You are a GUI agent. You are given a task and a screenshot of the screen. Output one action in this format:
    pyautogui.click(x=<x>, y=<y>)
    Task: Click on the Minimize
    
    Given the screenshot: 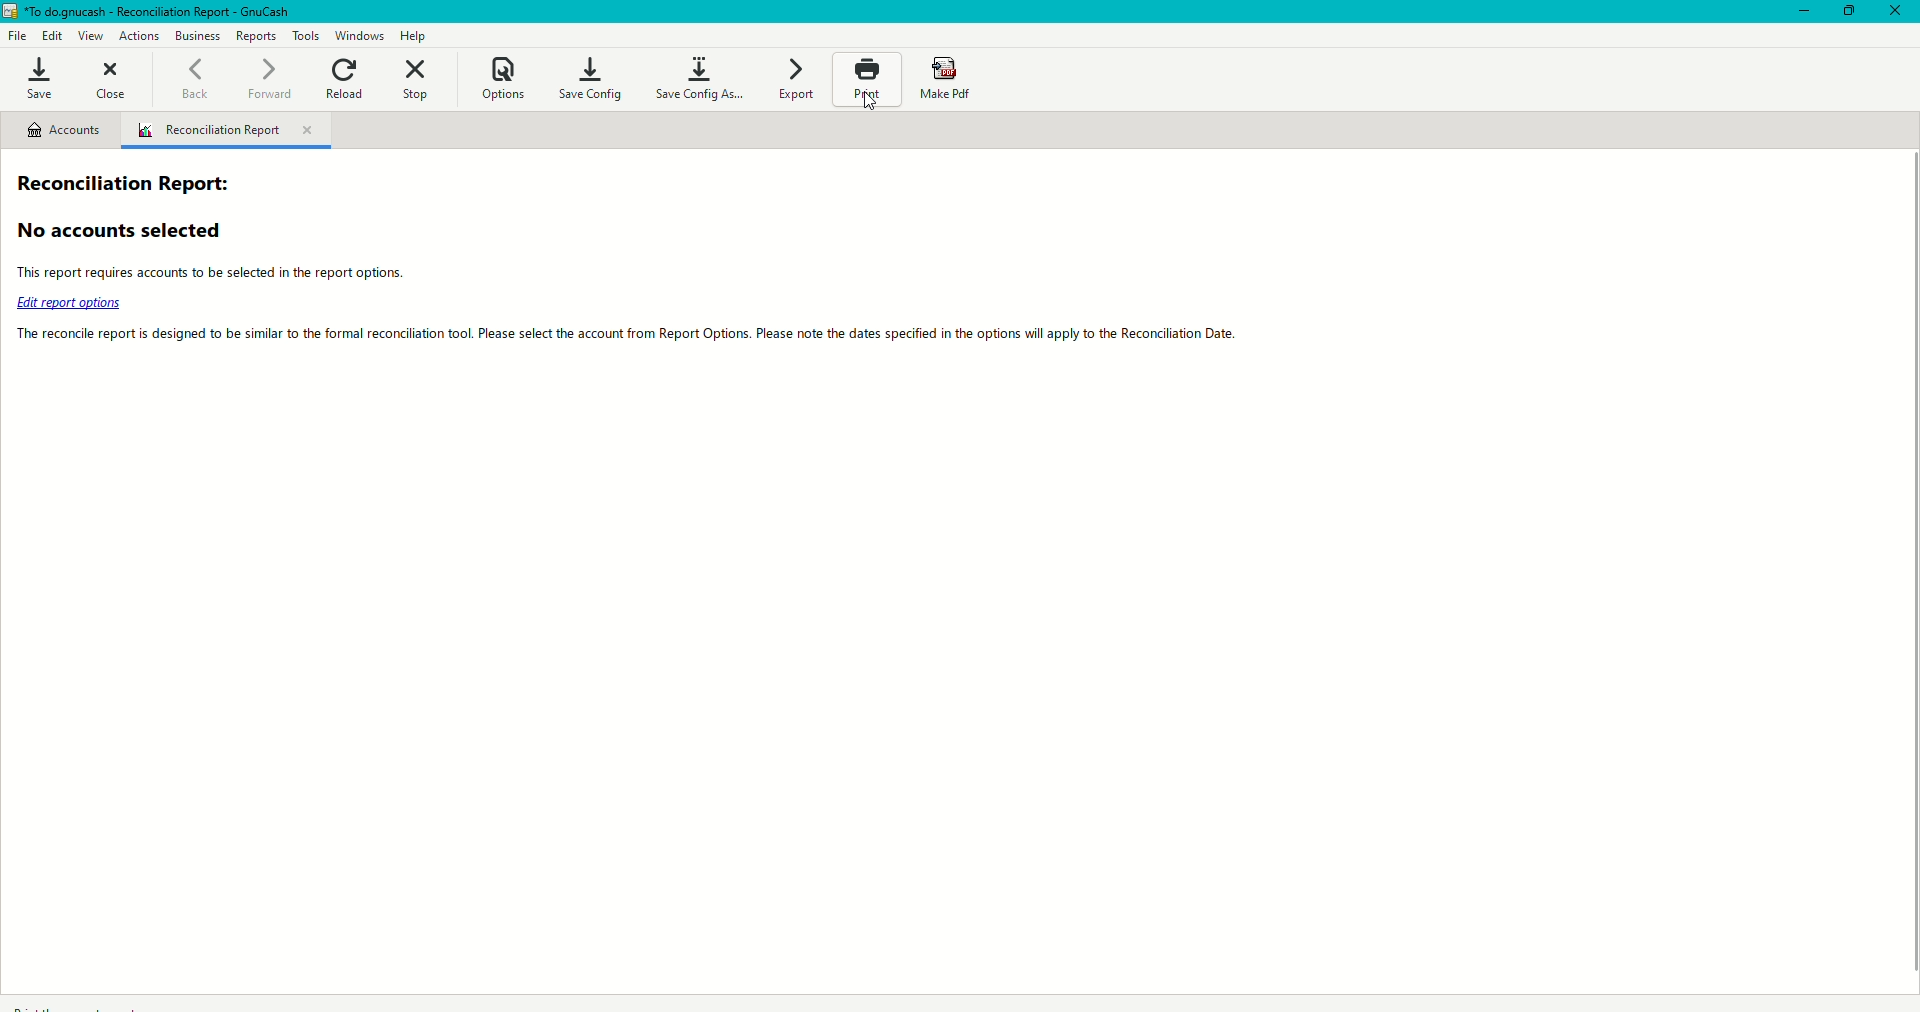 What is the action you would take?
    pyautogui.click(x=1794, y=13)
    